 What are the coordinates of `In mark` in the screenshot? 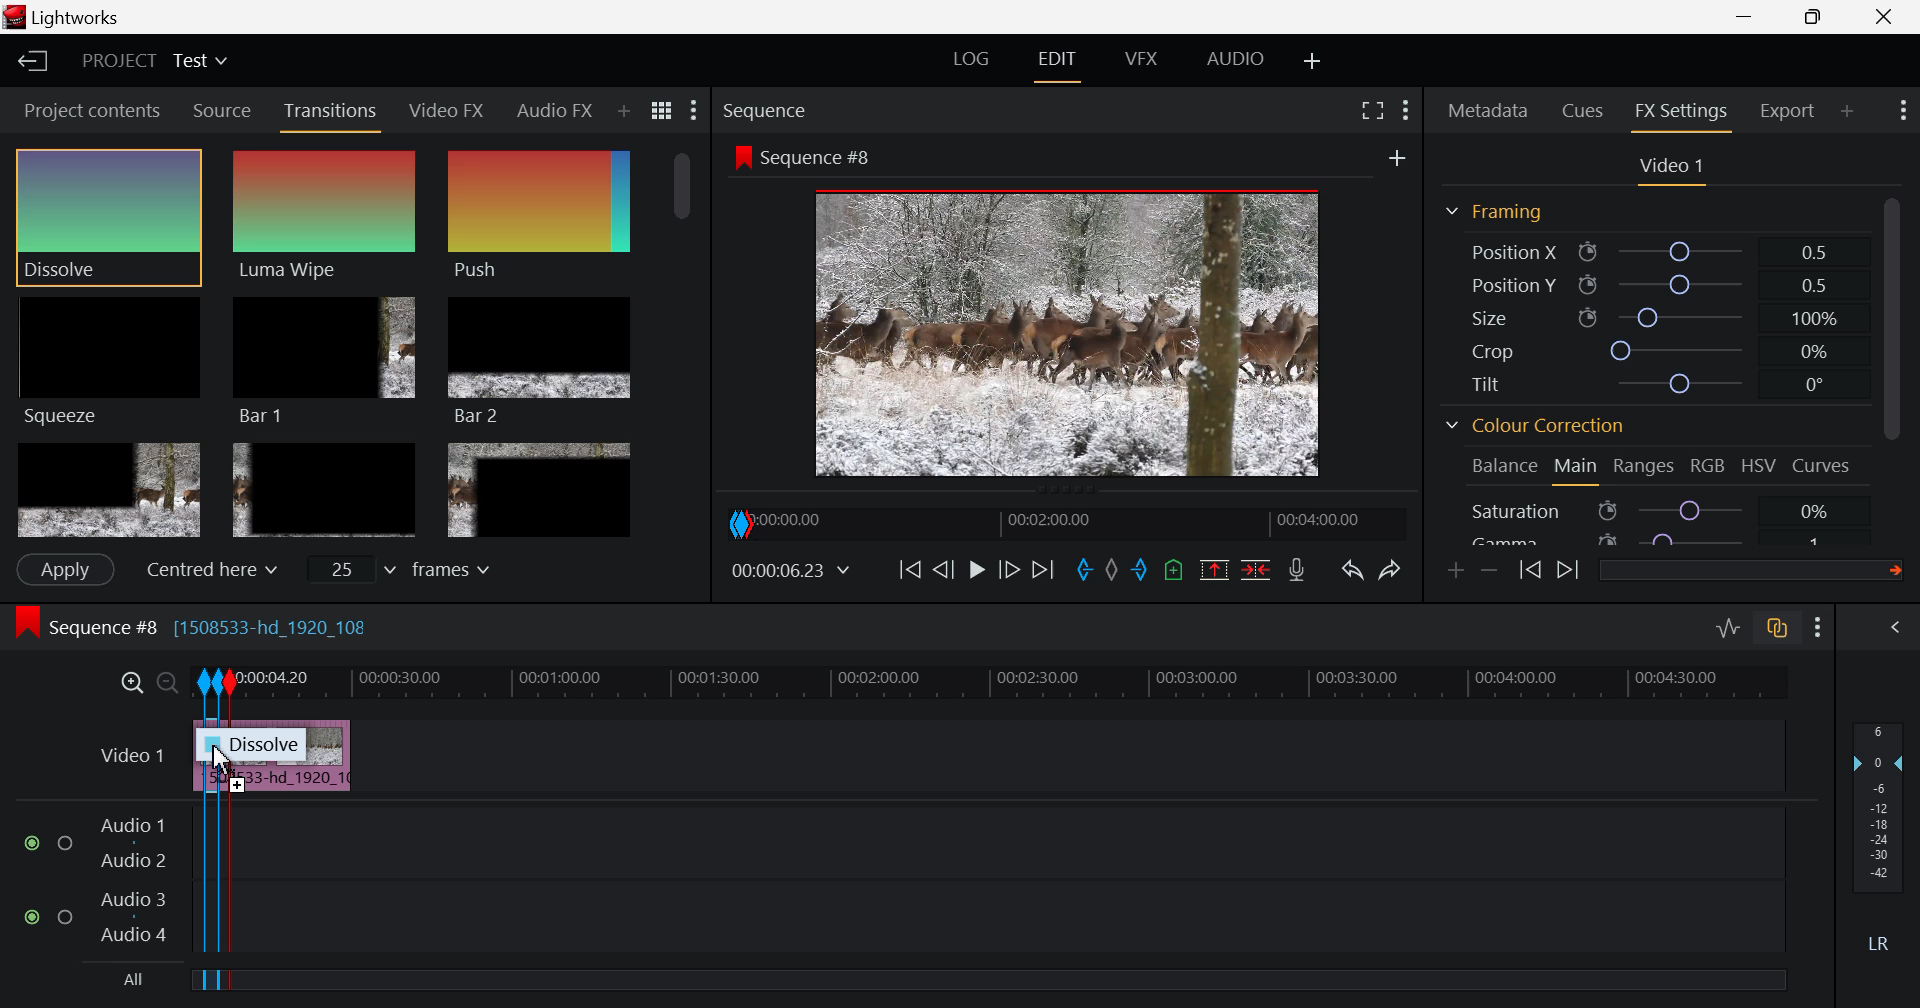 It's located at (1081, 571).